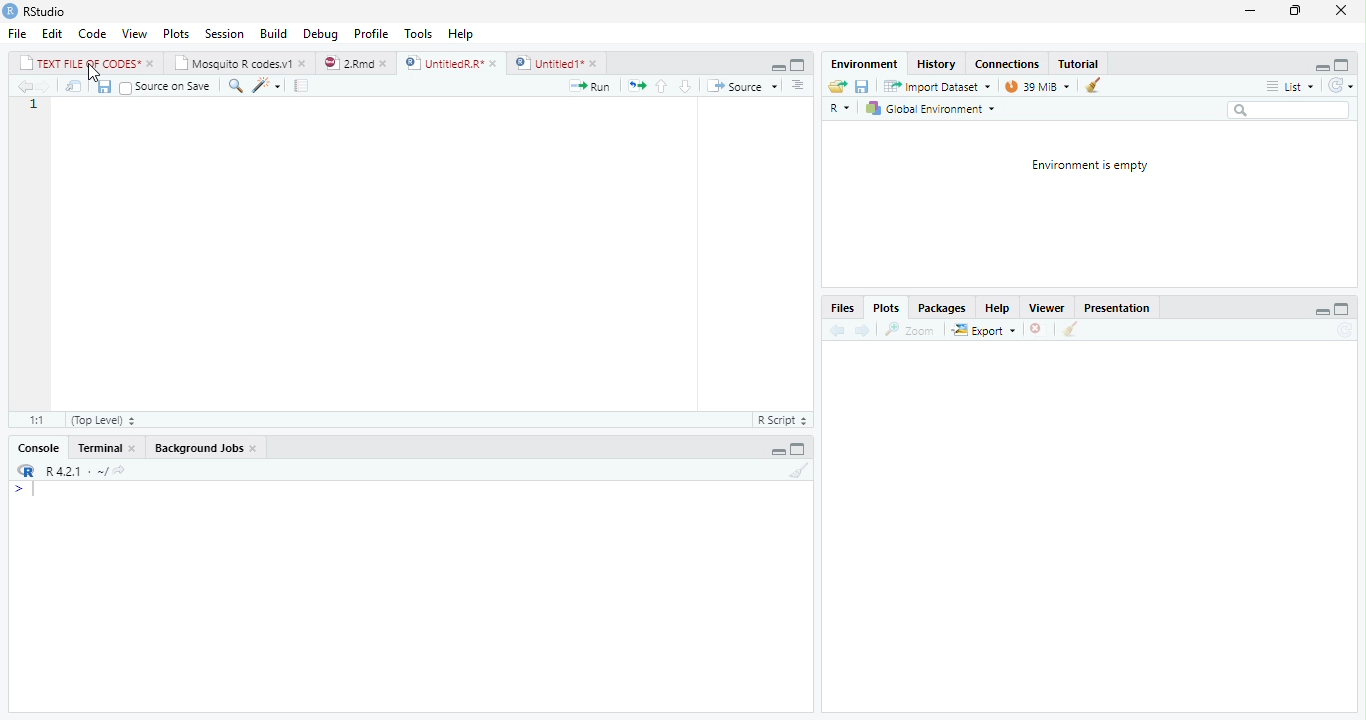 The width and height of the screenshot is (1366, 720). Describe the element at coordinates (463, 36) in the screenshot. I see `Help` at that location.